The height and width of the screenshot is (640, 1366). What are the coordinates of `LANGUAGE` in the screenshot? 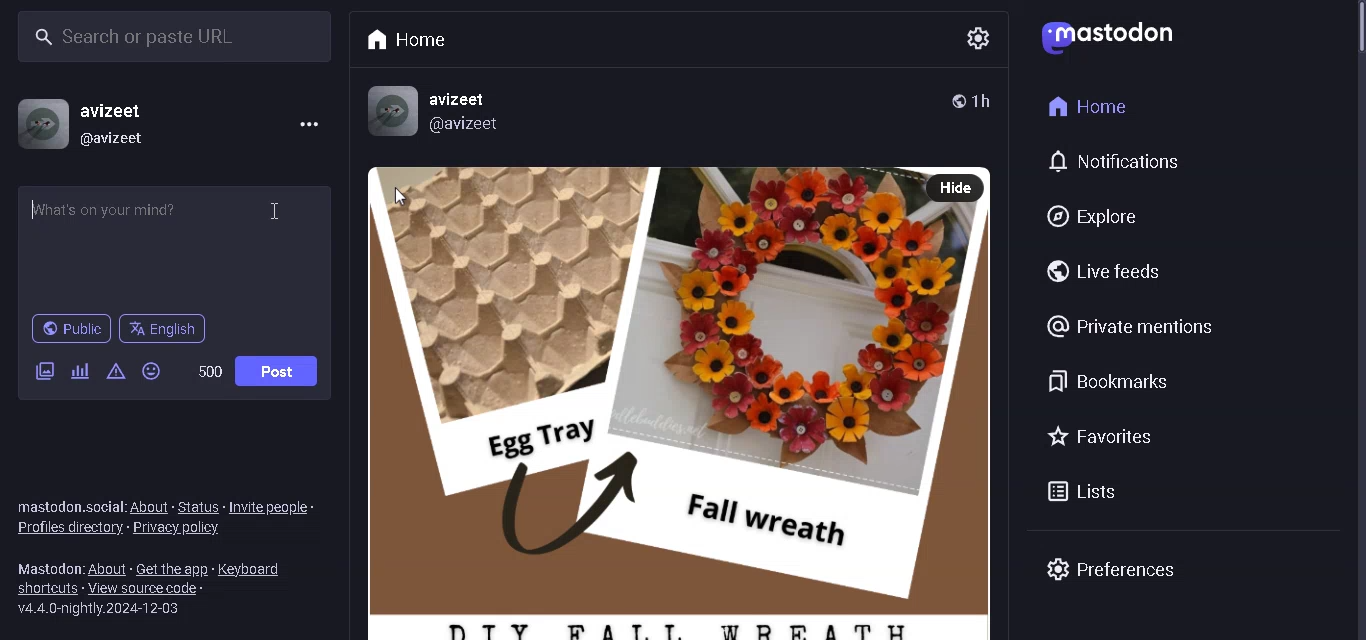 It's located at (166, 328).